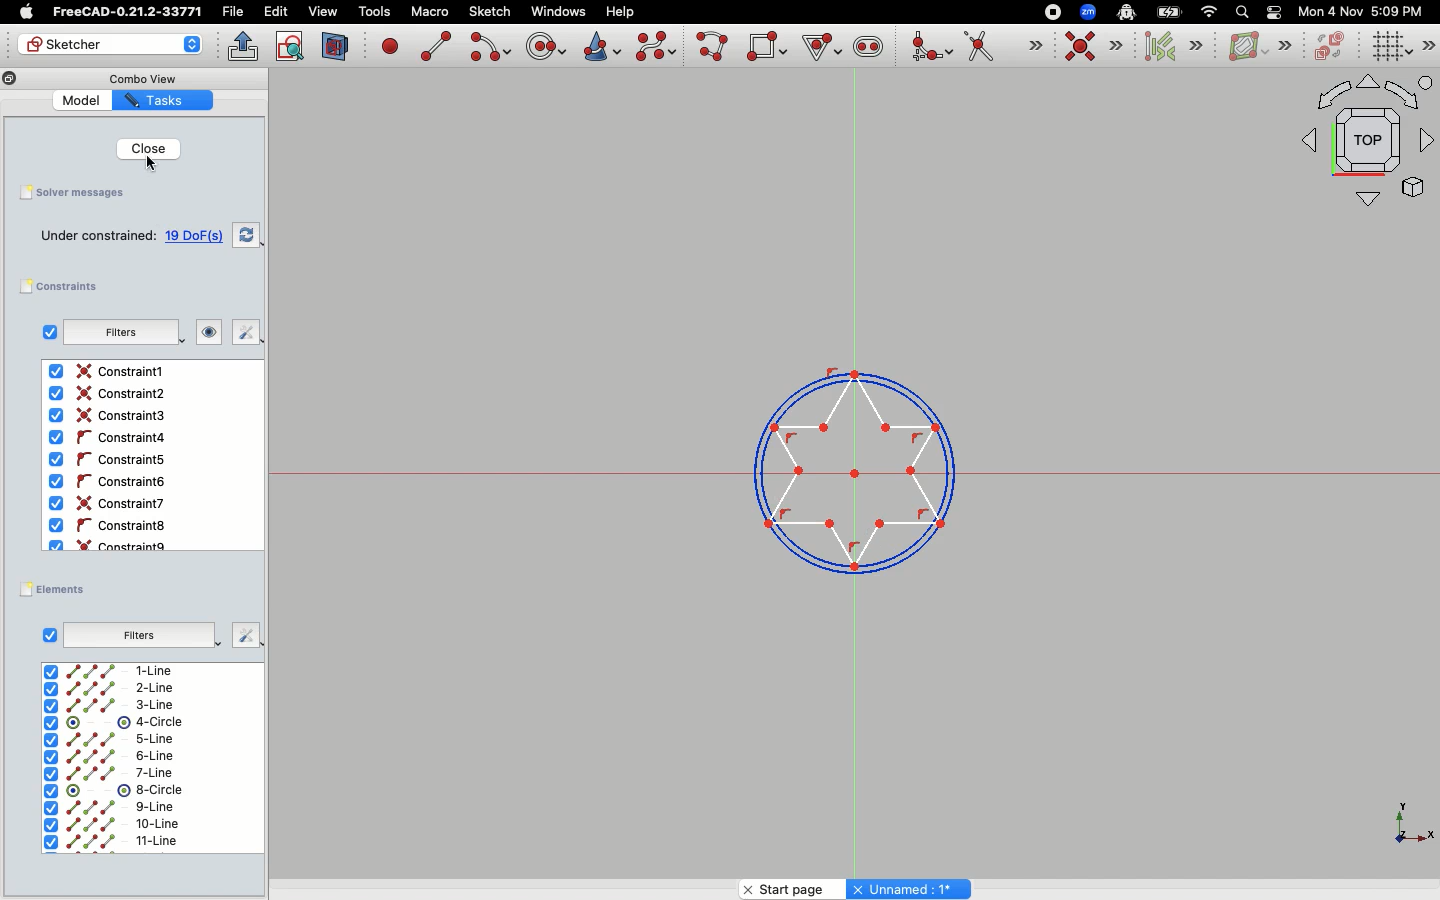 The width and height of the screenshot is (1440, 900). Describe the element at coordinates (112, 503) in the screenshot. I see `Constraint6` at that location.